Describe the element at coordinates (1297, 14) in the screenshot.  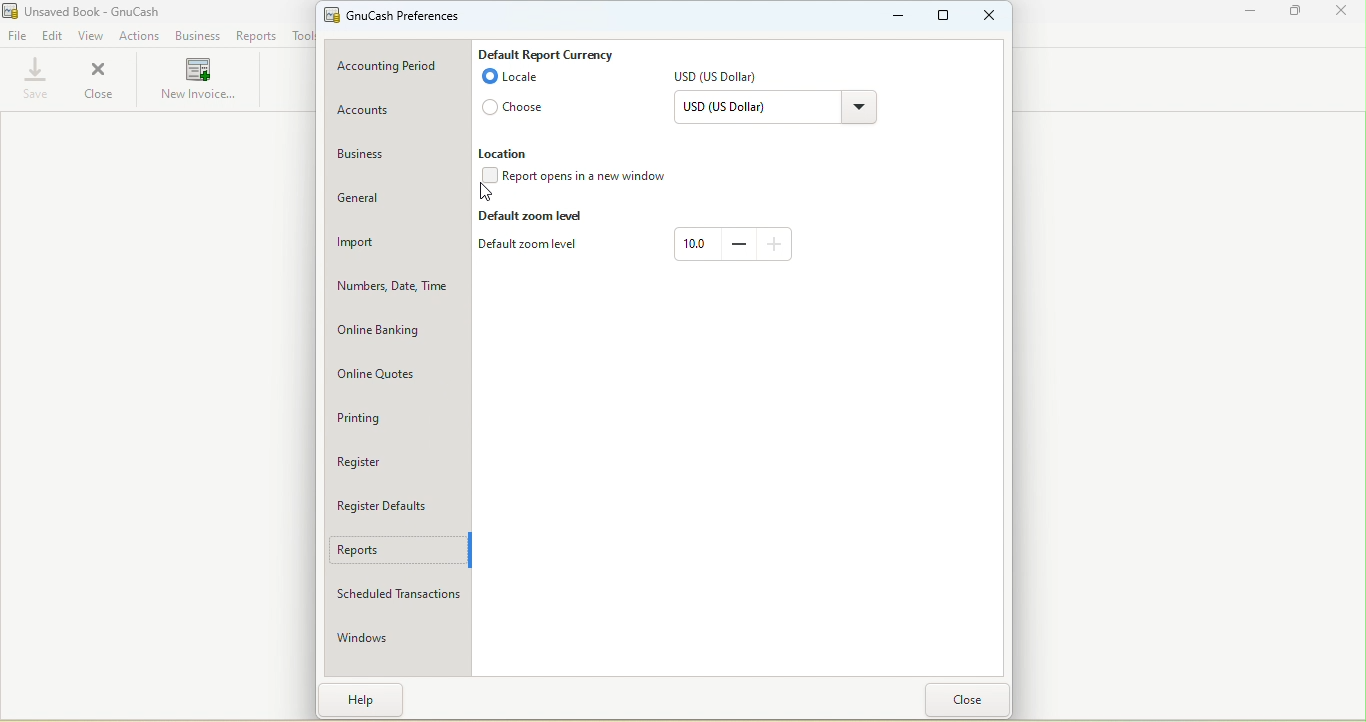
I see `Maximize` at that location.